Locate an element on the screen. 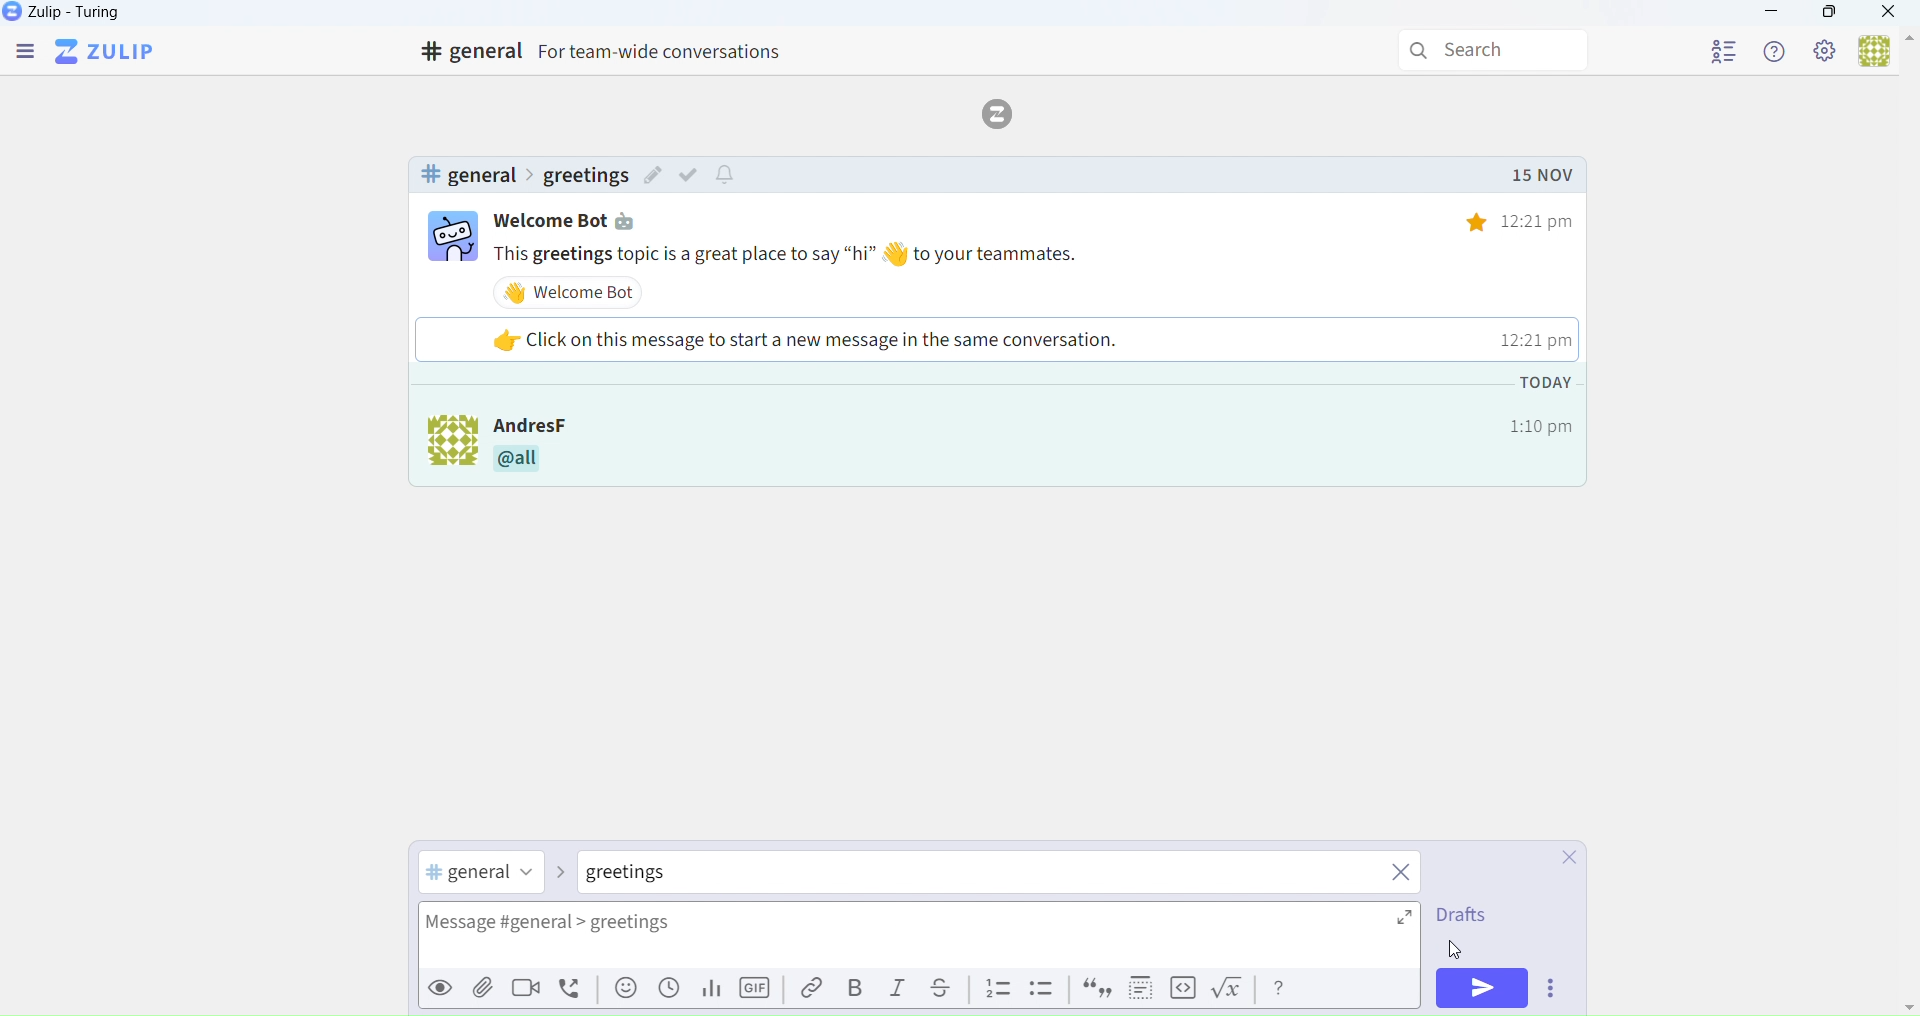  Voicecall is located at coordinates (574, 989).